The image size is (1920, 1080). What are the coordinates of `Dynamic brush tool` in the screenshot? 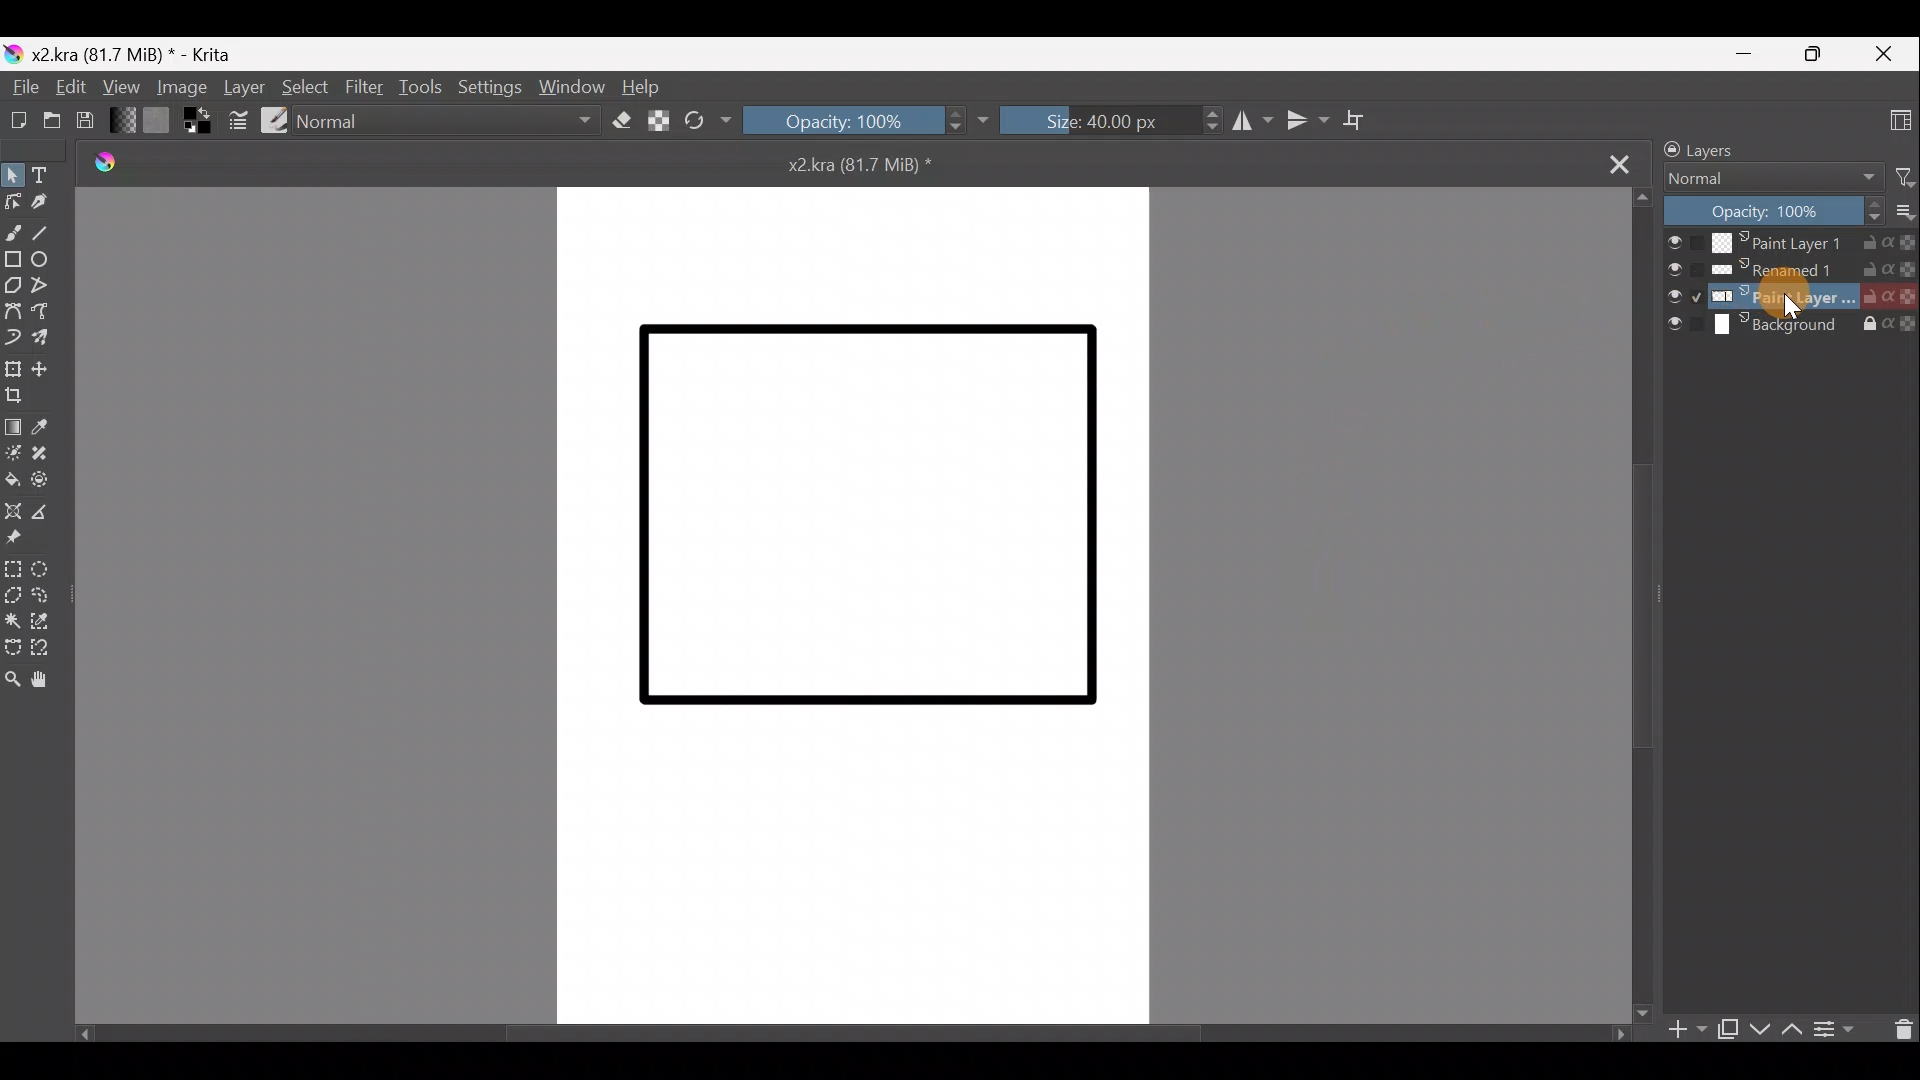 It's located at (13, 339).